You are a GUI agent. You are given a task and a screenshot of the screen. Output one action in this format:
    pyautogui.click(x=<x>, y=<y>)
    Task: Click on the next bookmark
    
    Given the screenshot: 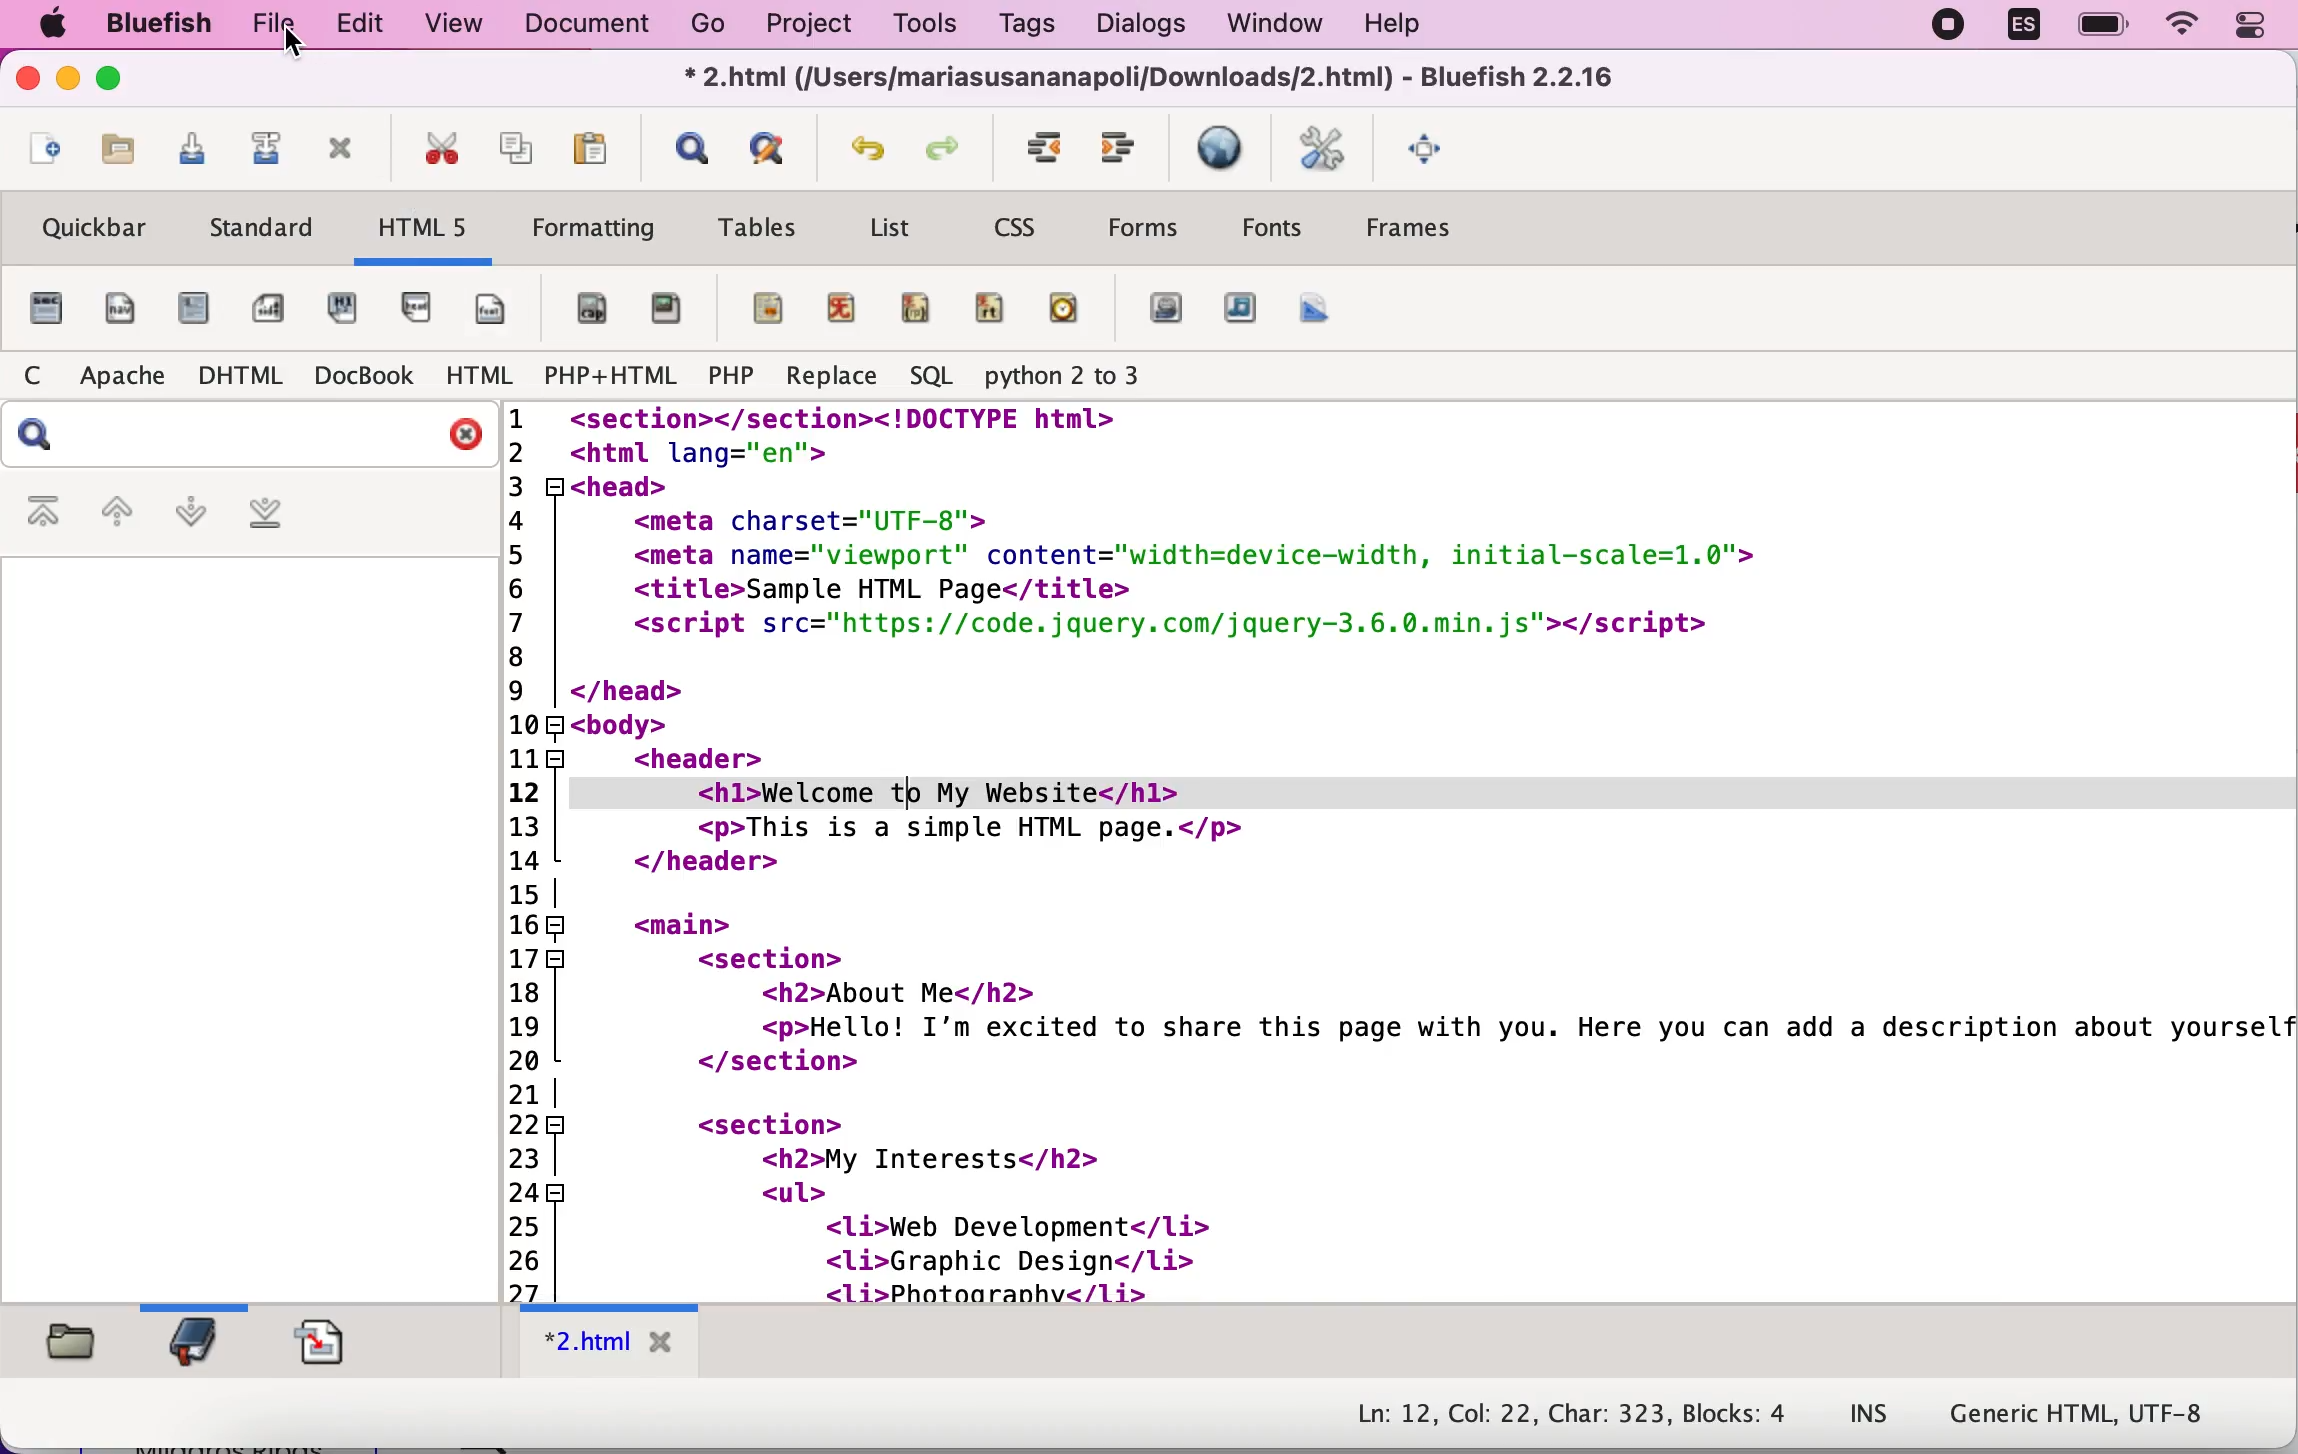 What is the action you would take?
    pyautogui.click(x=187, y=517)
    